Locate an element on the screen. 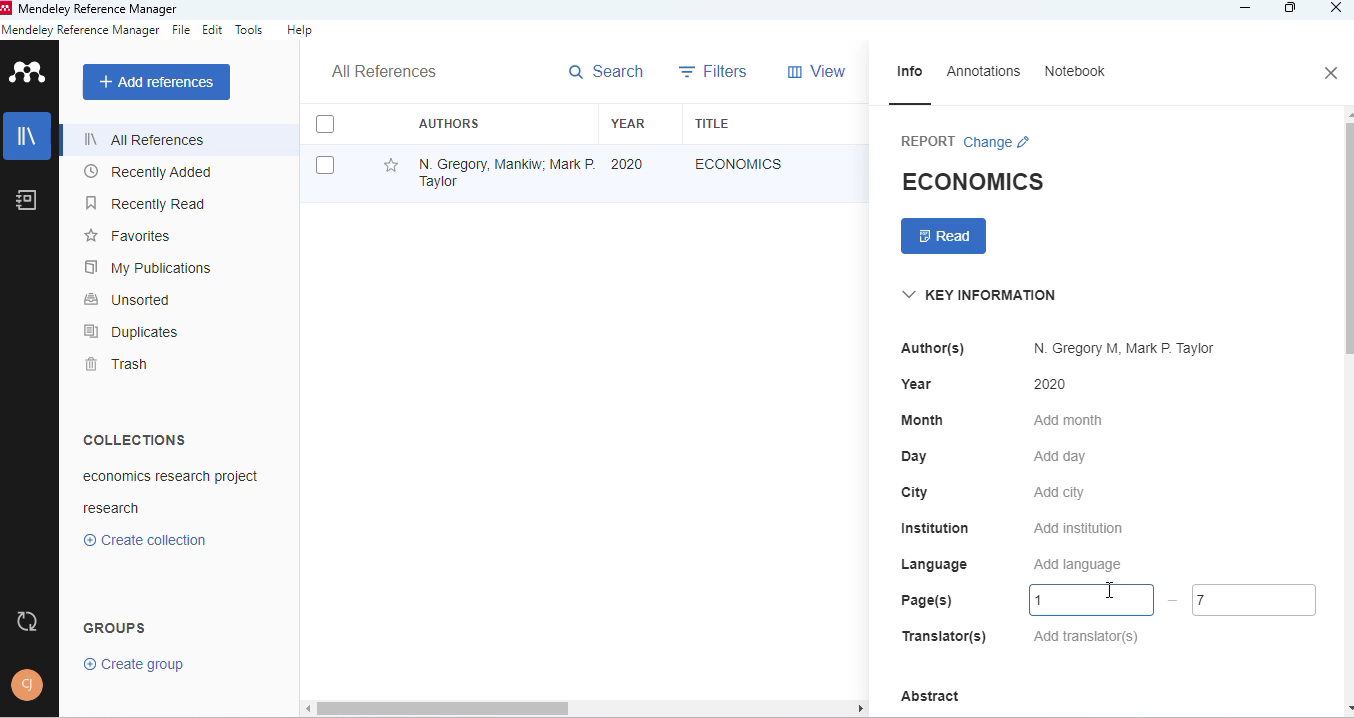 The width and height of the screenshot is (1354, 718). my publications is located at coordinates (147, 267).